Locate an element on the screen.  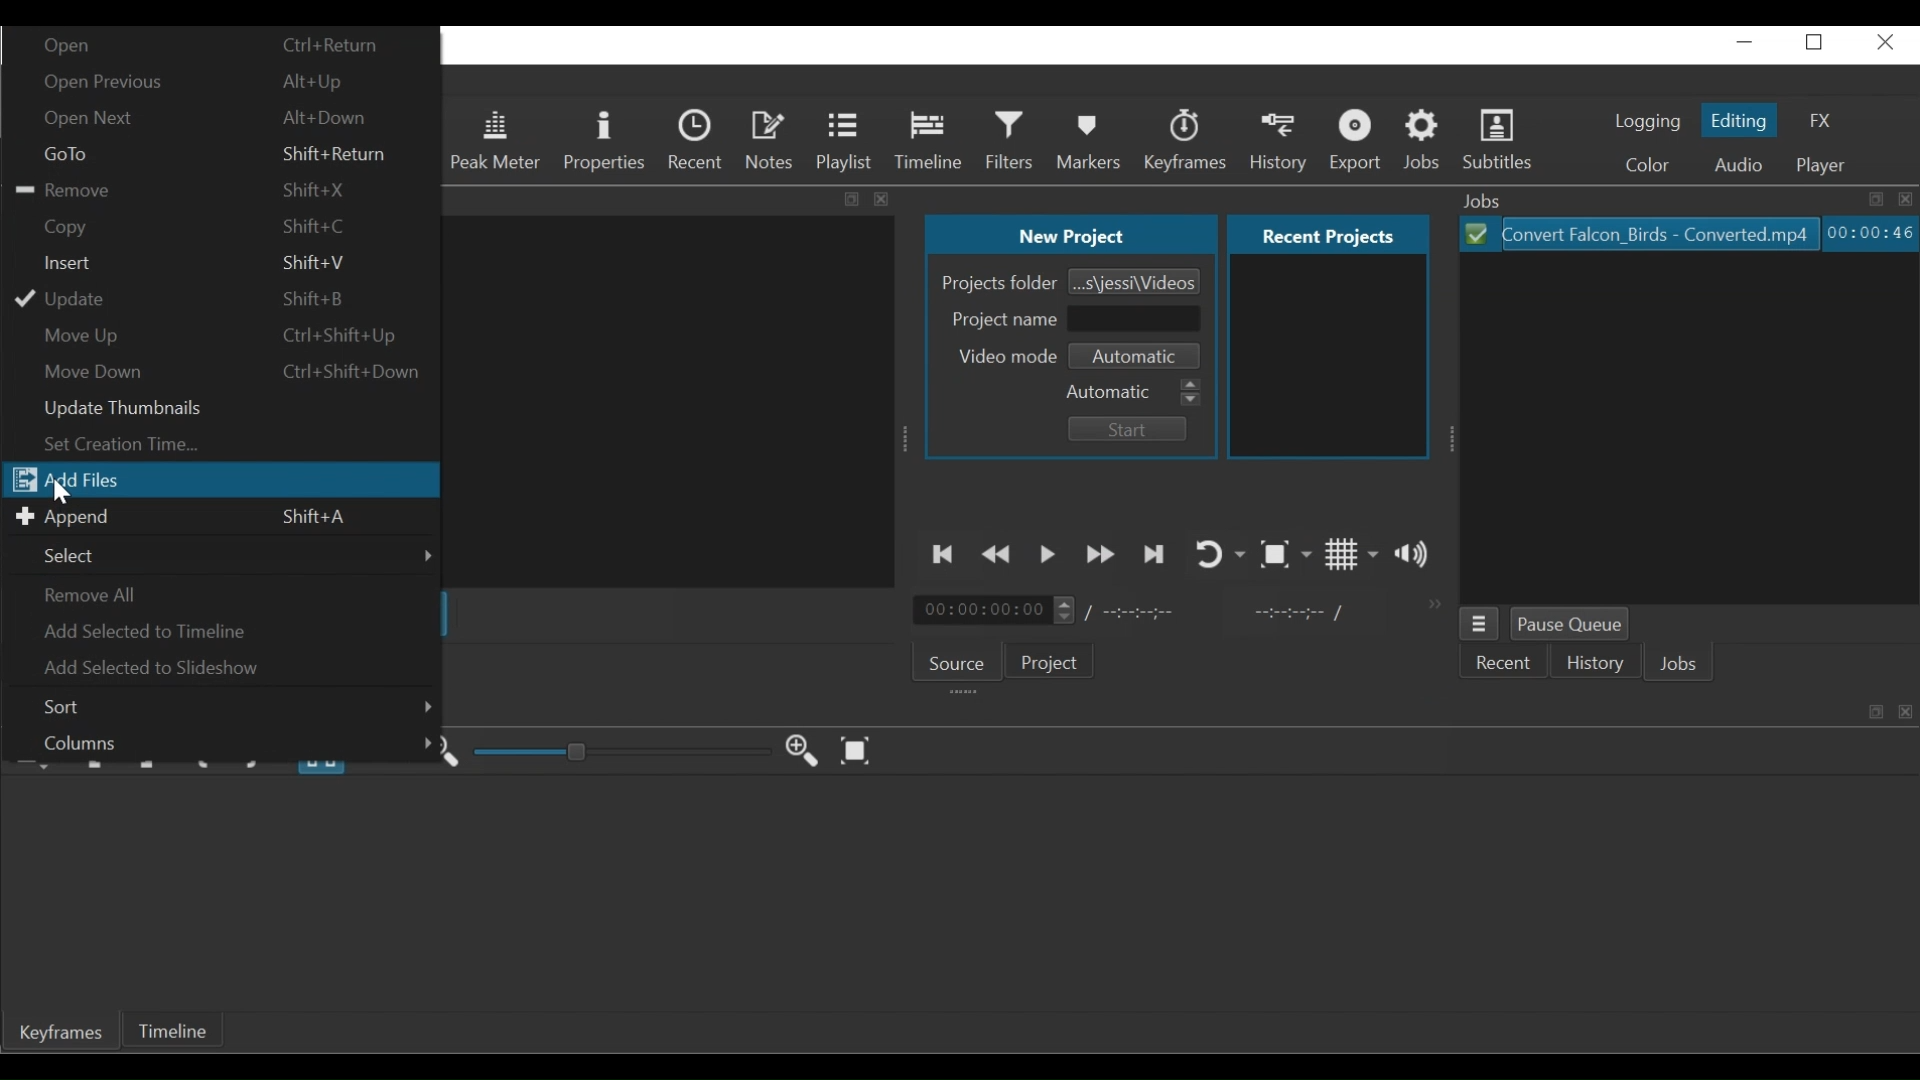
Set Video mode is located at coordinates (1141, 356).